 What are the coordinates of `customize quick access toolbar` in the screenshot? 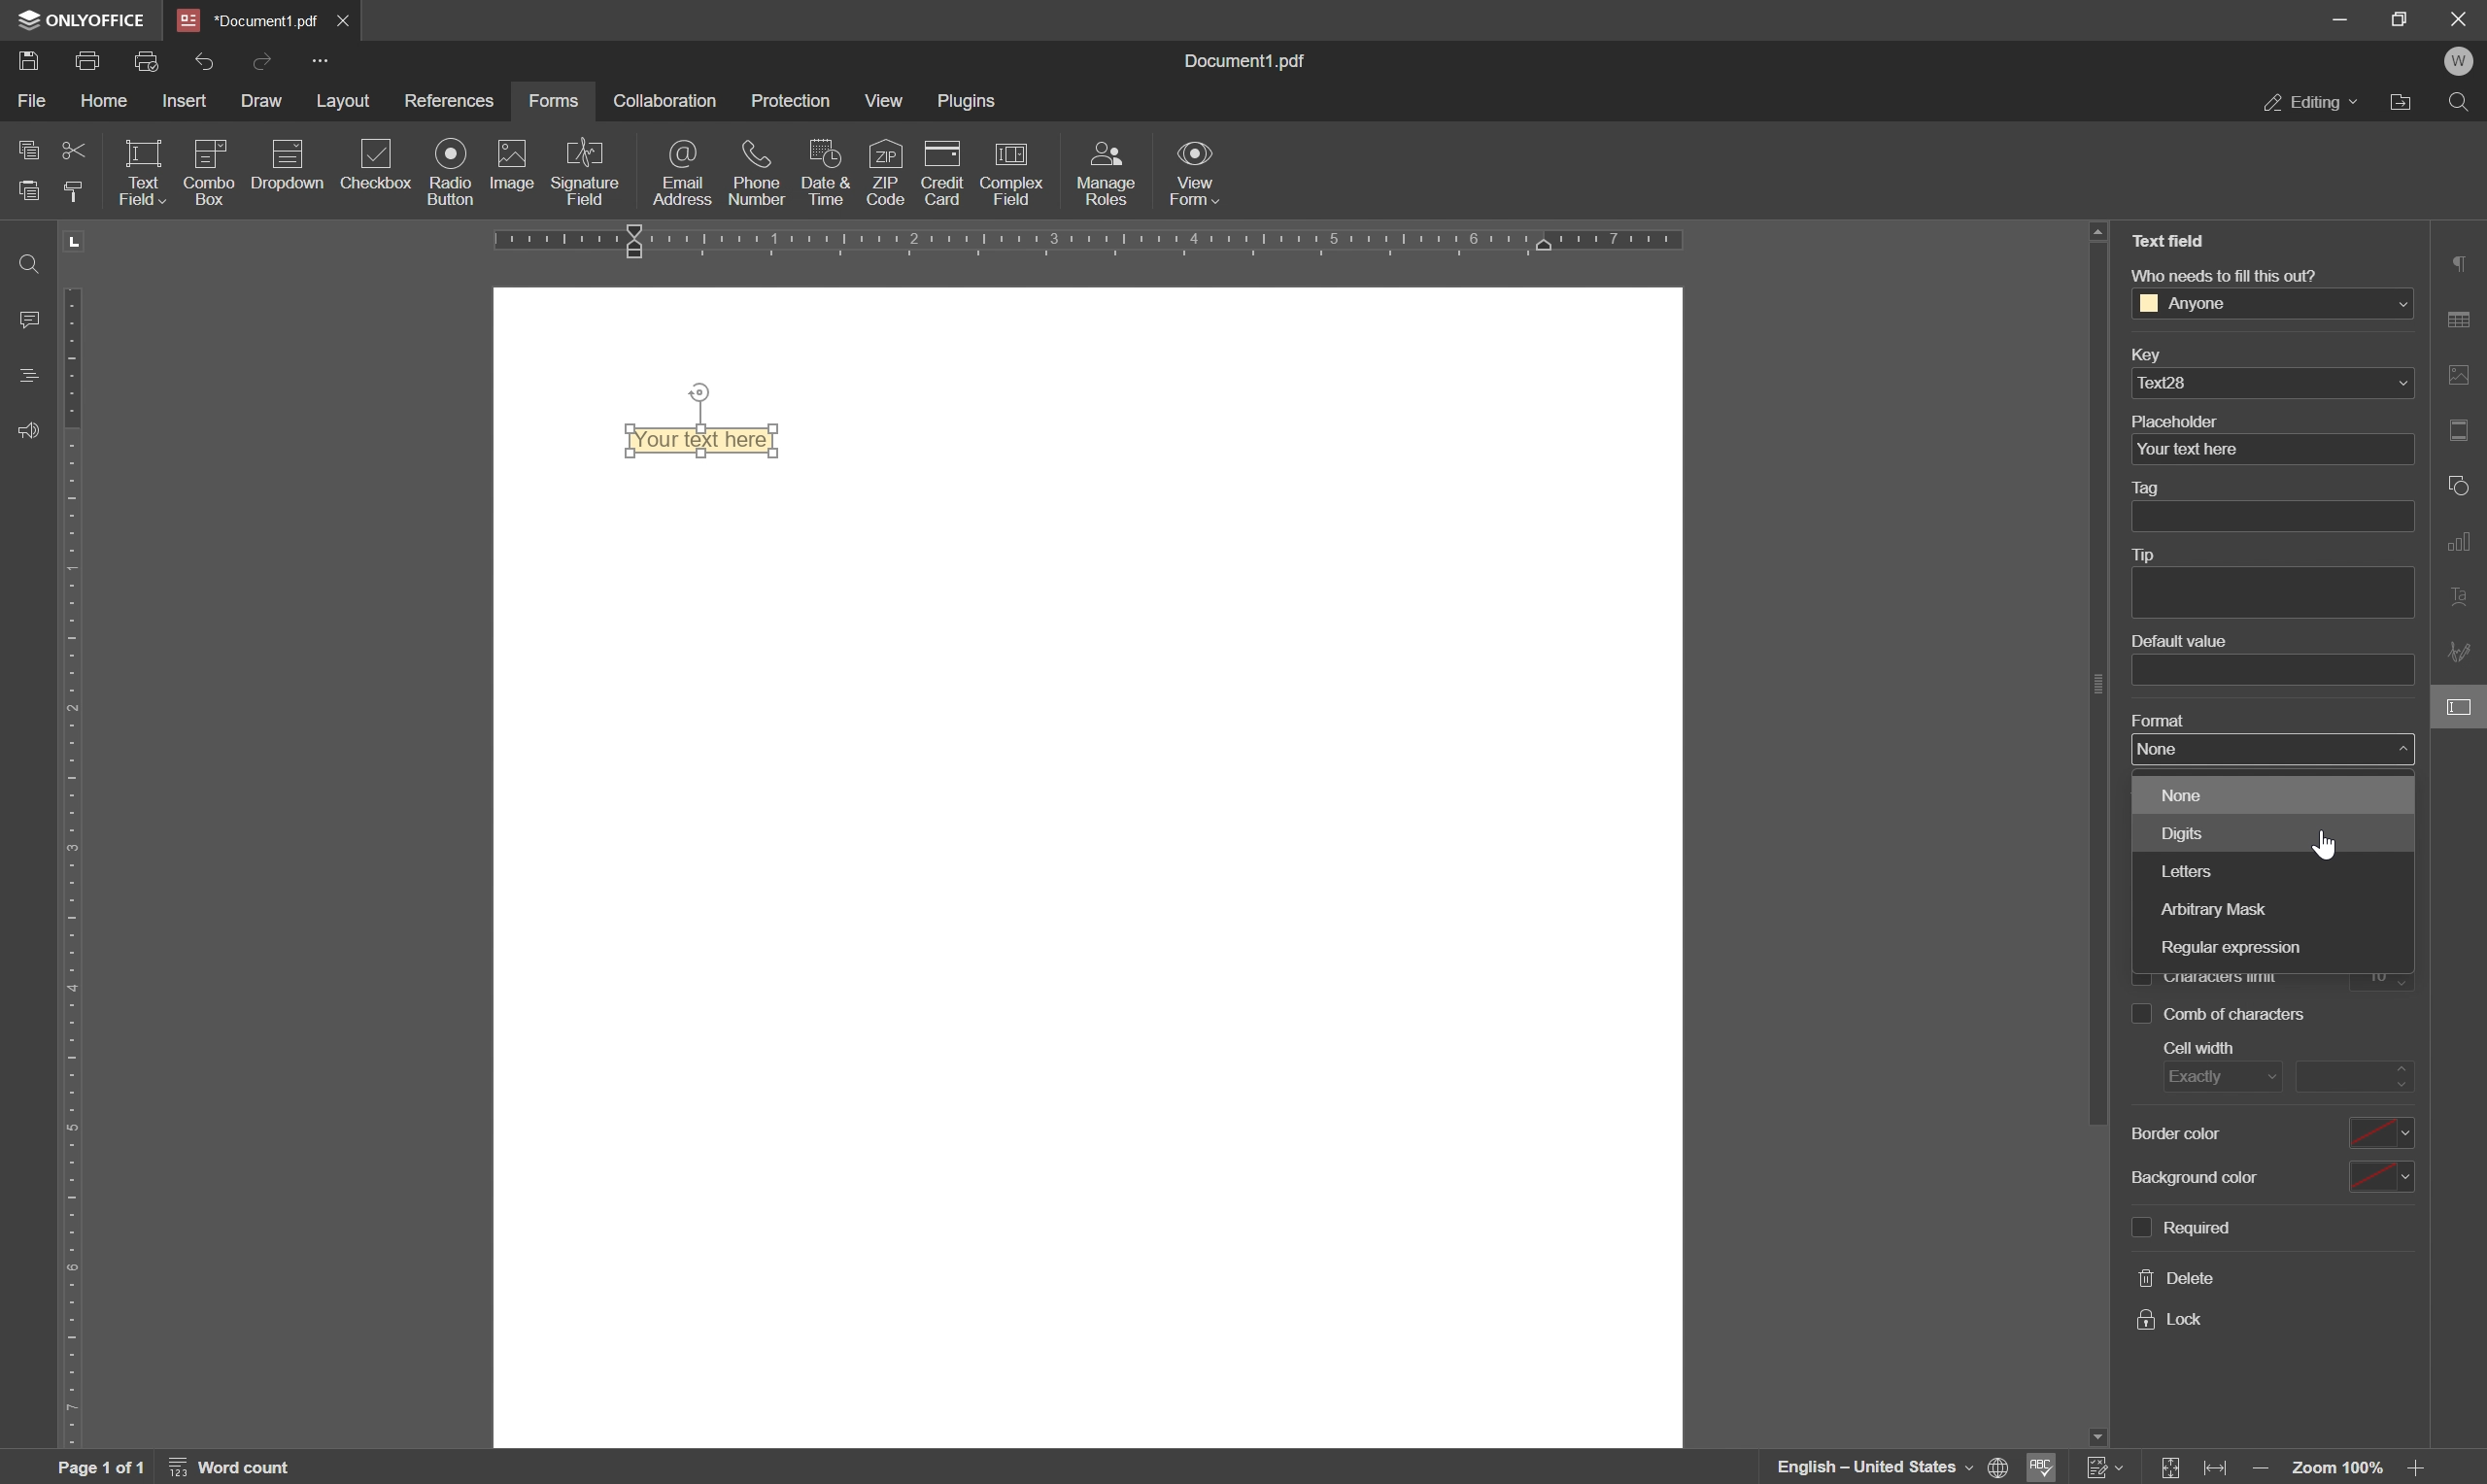 It's located at (320, 61).